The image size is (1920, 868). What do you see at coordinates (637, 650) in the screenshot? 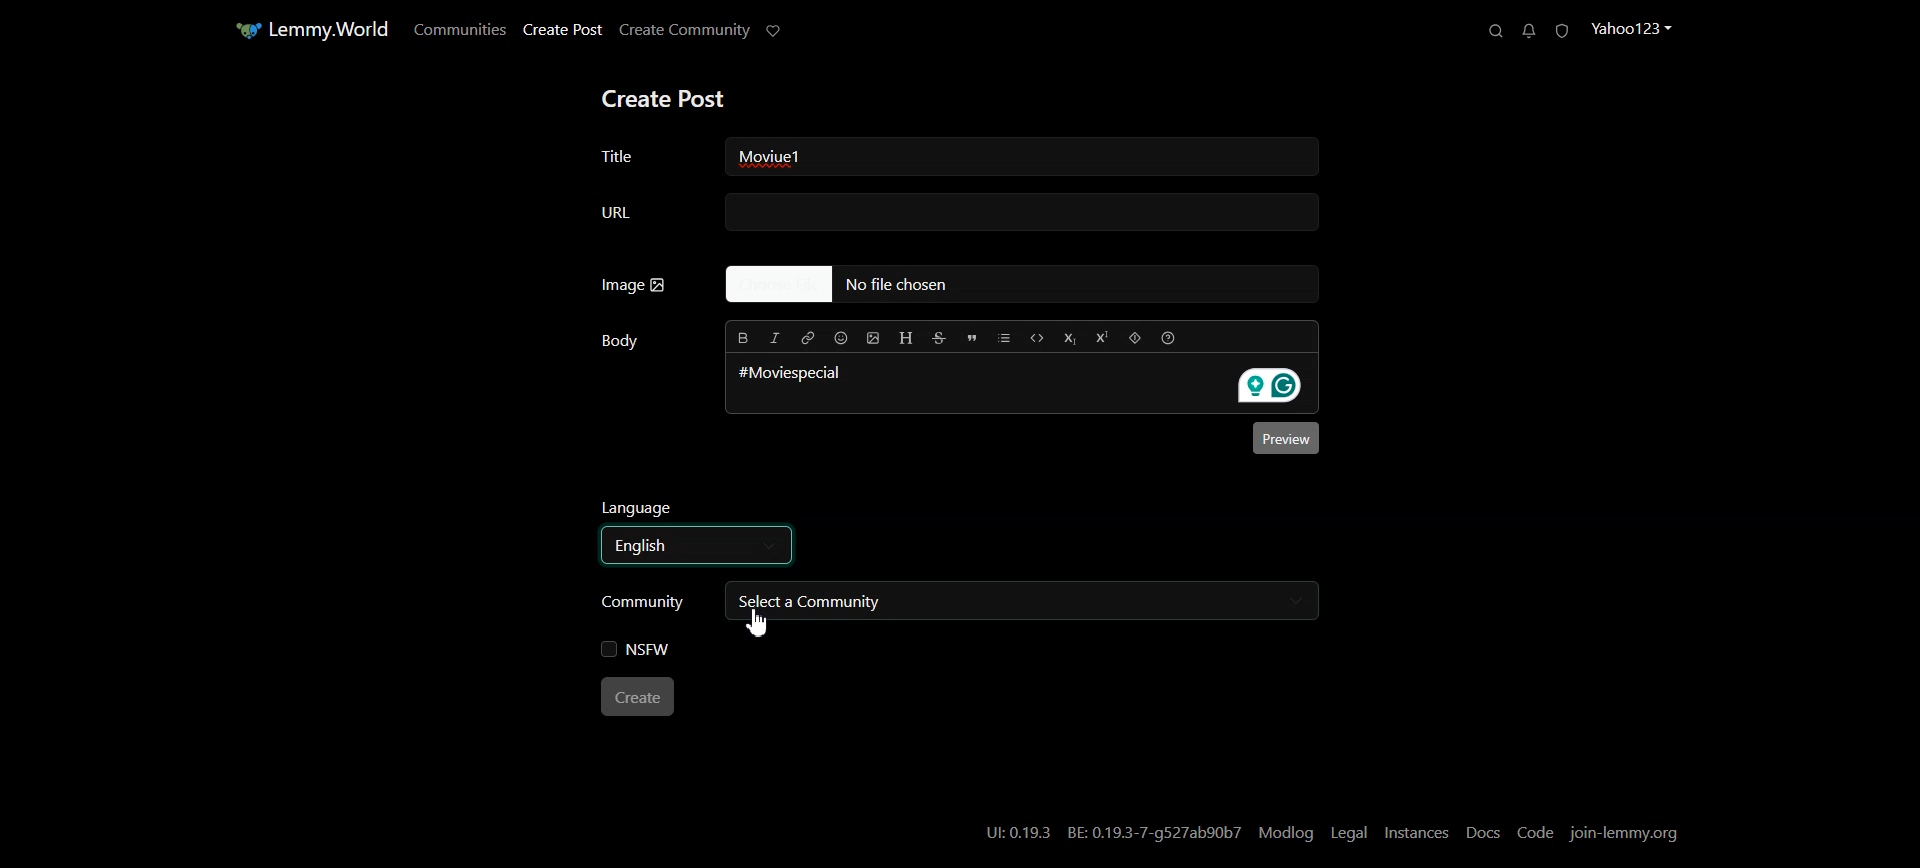
I see `NSFW` at bounding box center [637, 650].